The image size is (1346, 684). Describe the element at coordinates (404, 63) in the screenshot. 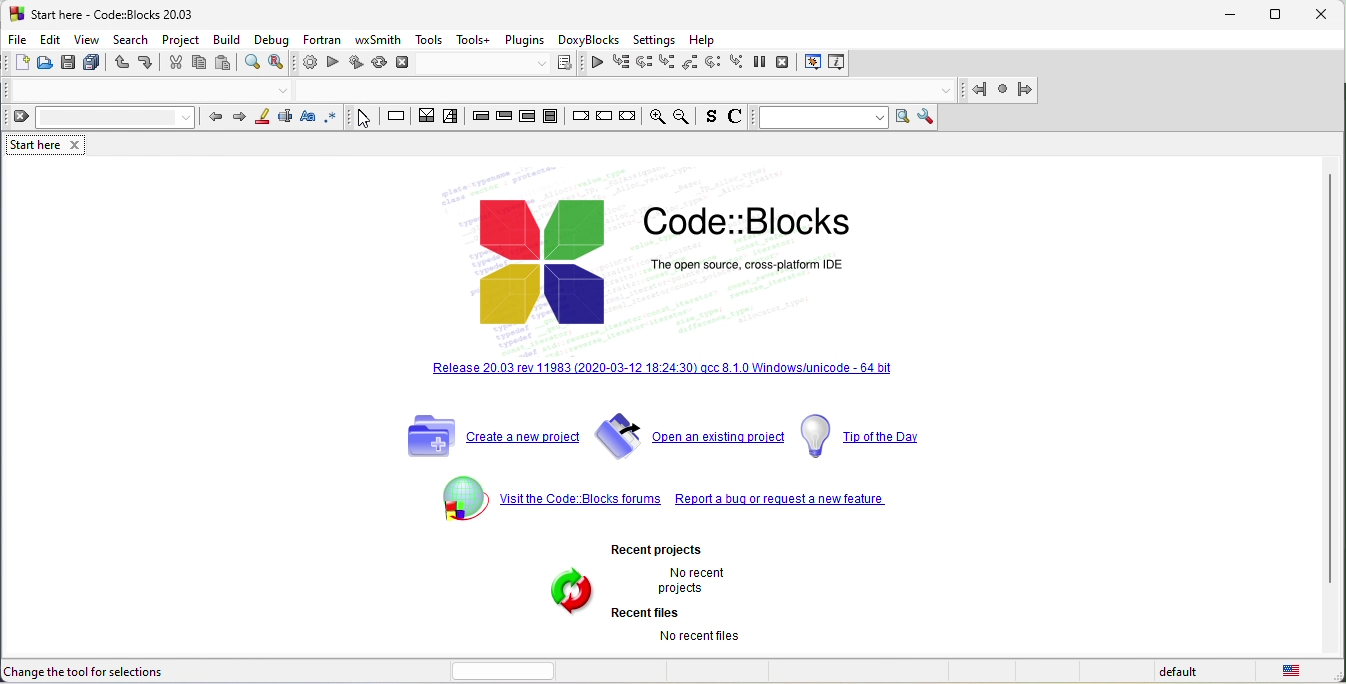

I see `abort` at that location.